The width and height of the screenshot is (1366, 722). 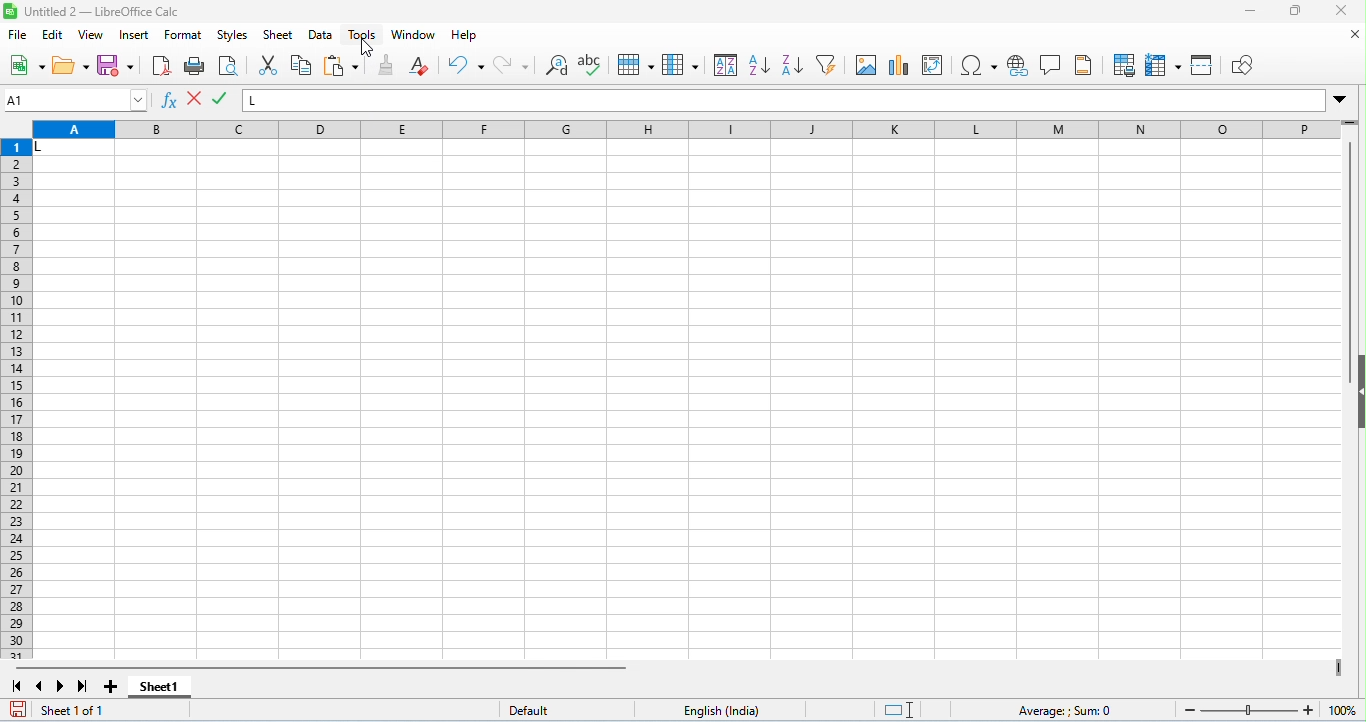 I want to click on sheet 1 of 1, so click(x=78, y=711).